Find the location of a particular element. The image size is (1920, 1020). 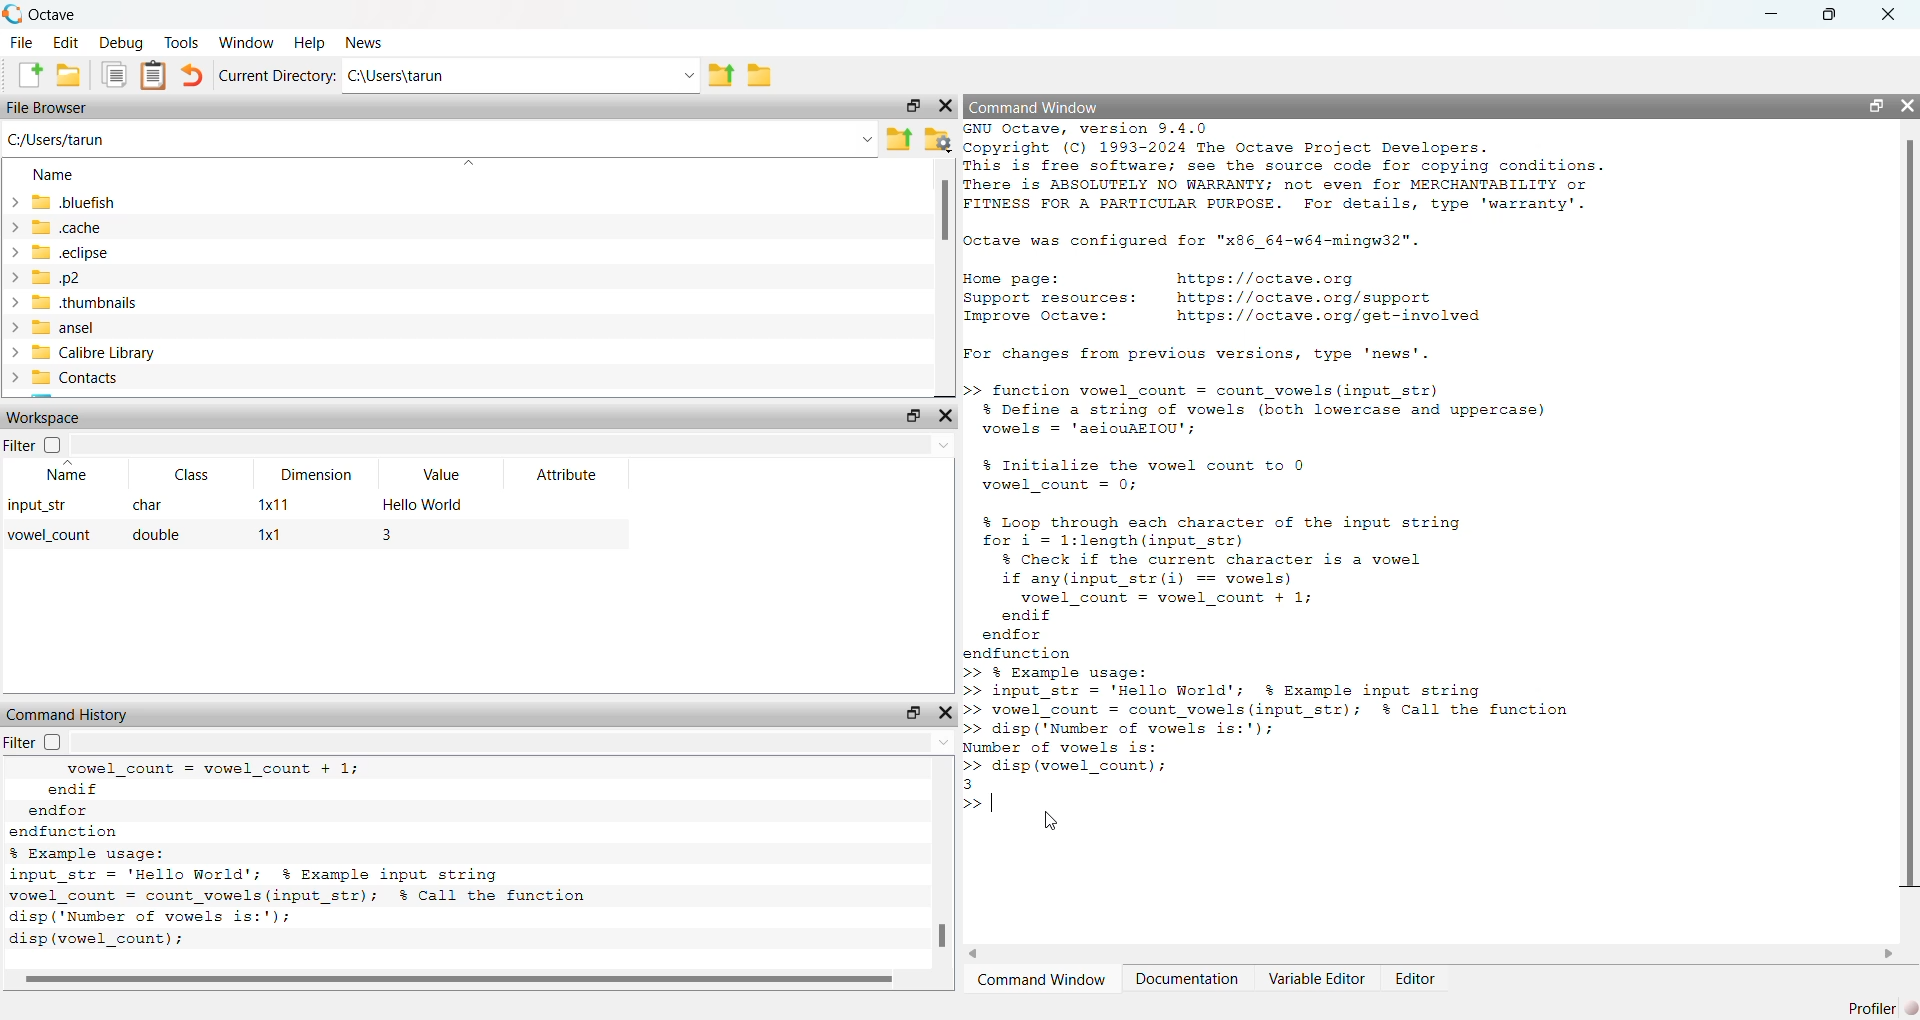

vowel_count is located at coordinates (50, 536).